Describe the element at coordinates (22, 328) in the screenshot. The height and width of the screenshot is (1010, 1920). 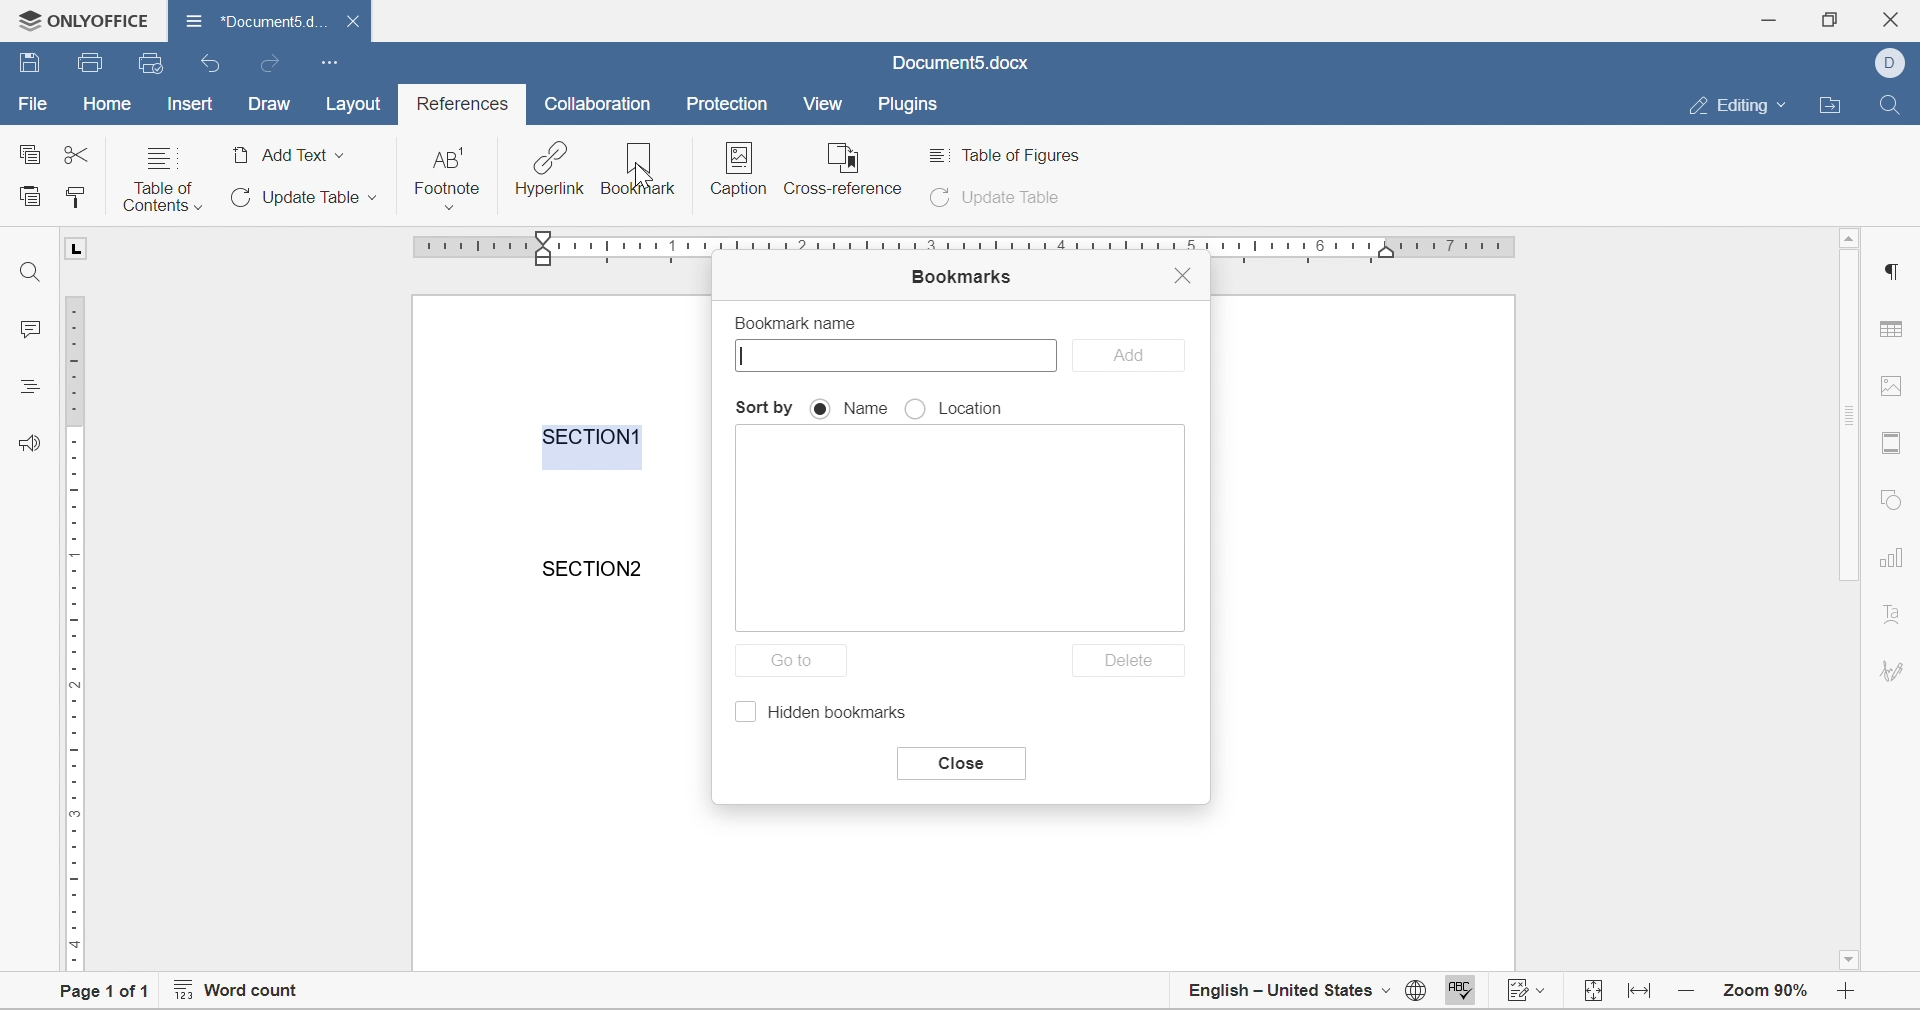
I see `comments` at that location.